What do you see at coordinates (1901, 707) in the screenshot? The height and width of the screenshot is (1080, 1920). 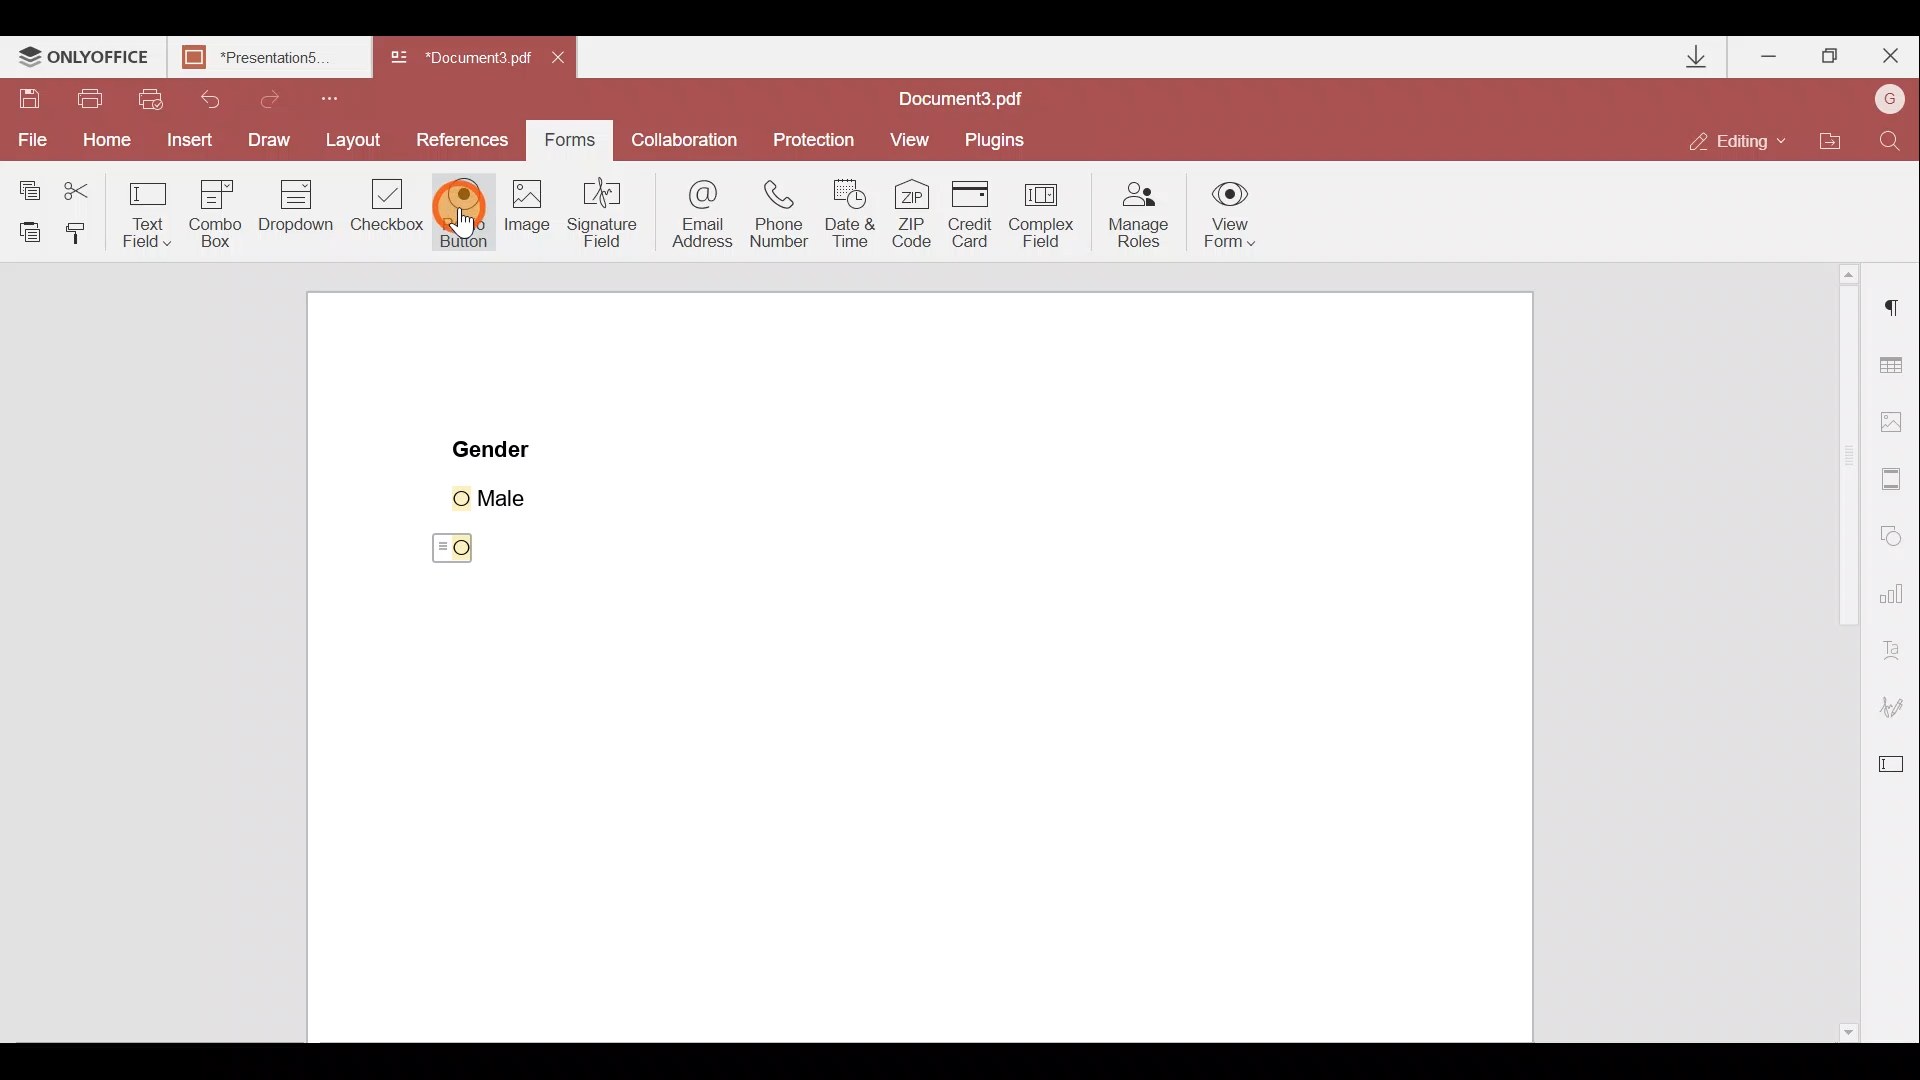 I see `Signature settings` at bounding box center [1901, 707].